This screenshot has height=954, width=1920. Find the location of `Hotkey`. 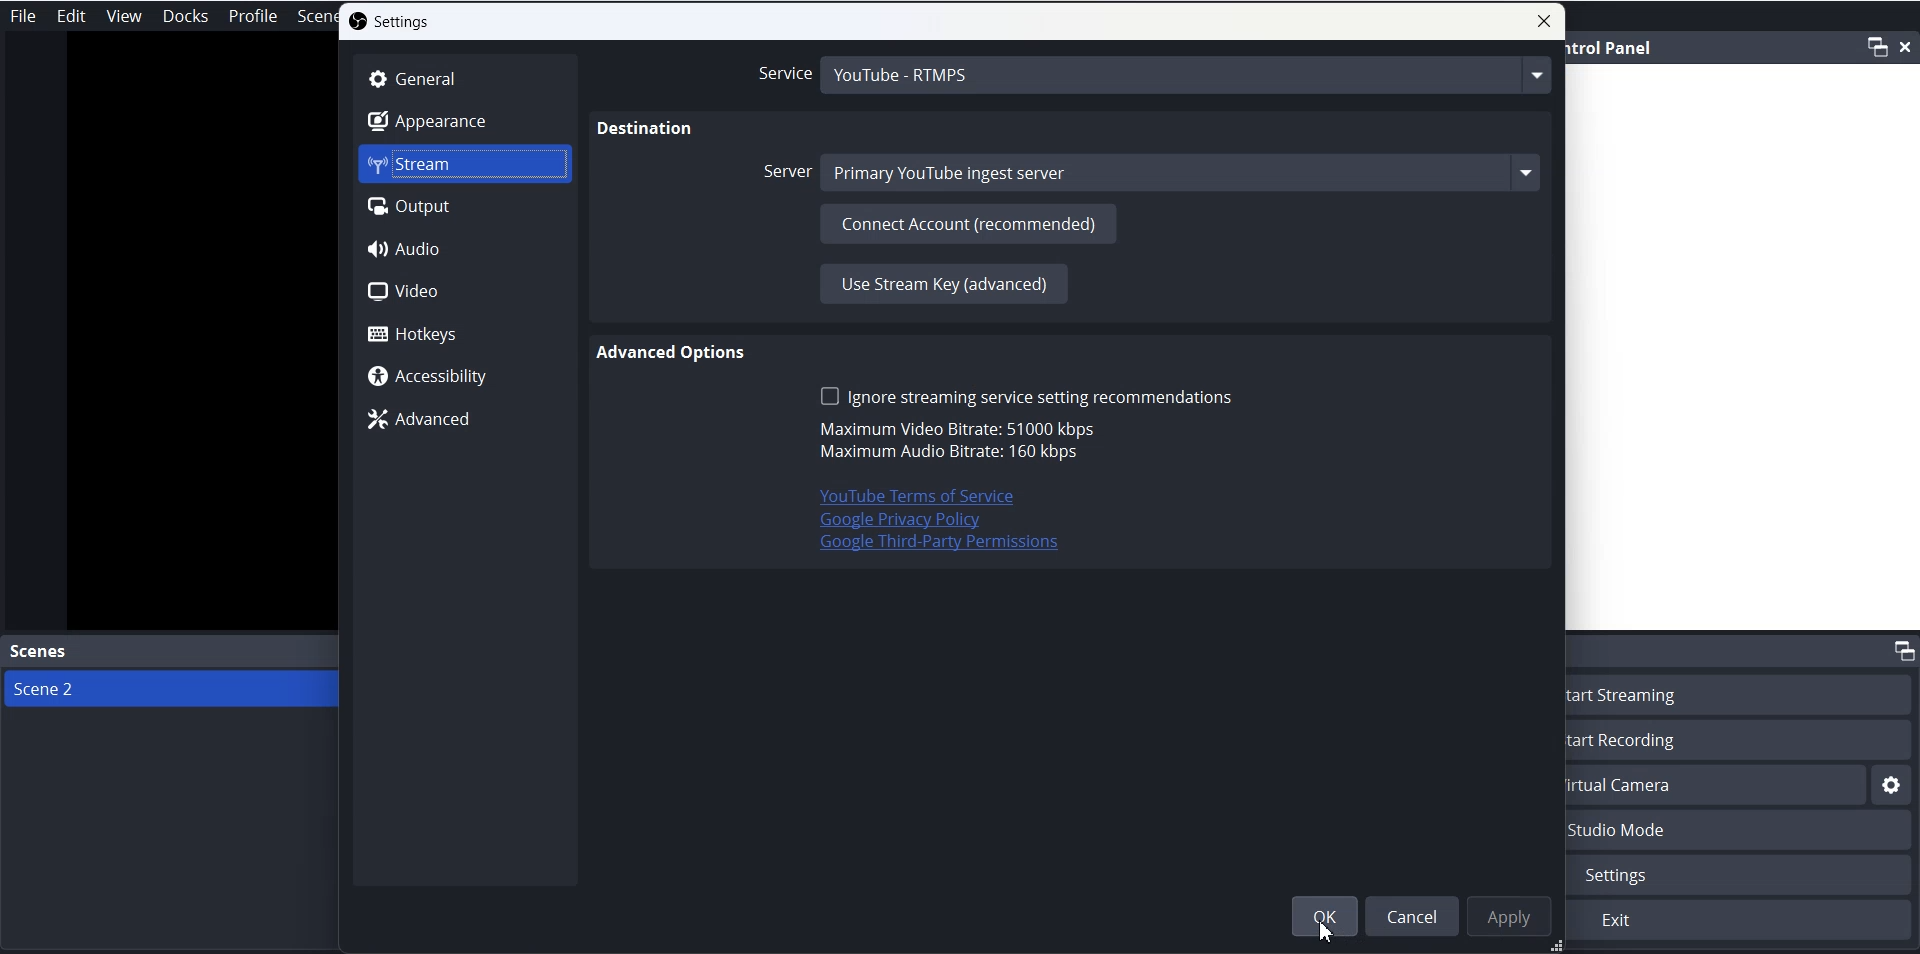

Hotkey is located at coordinates (464, 333).